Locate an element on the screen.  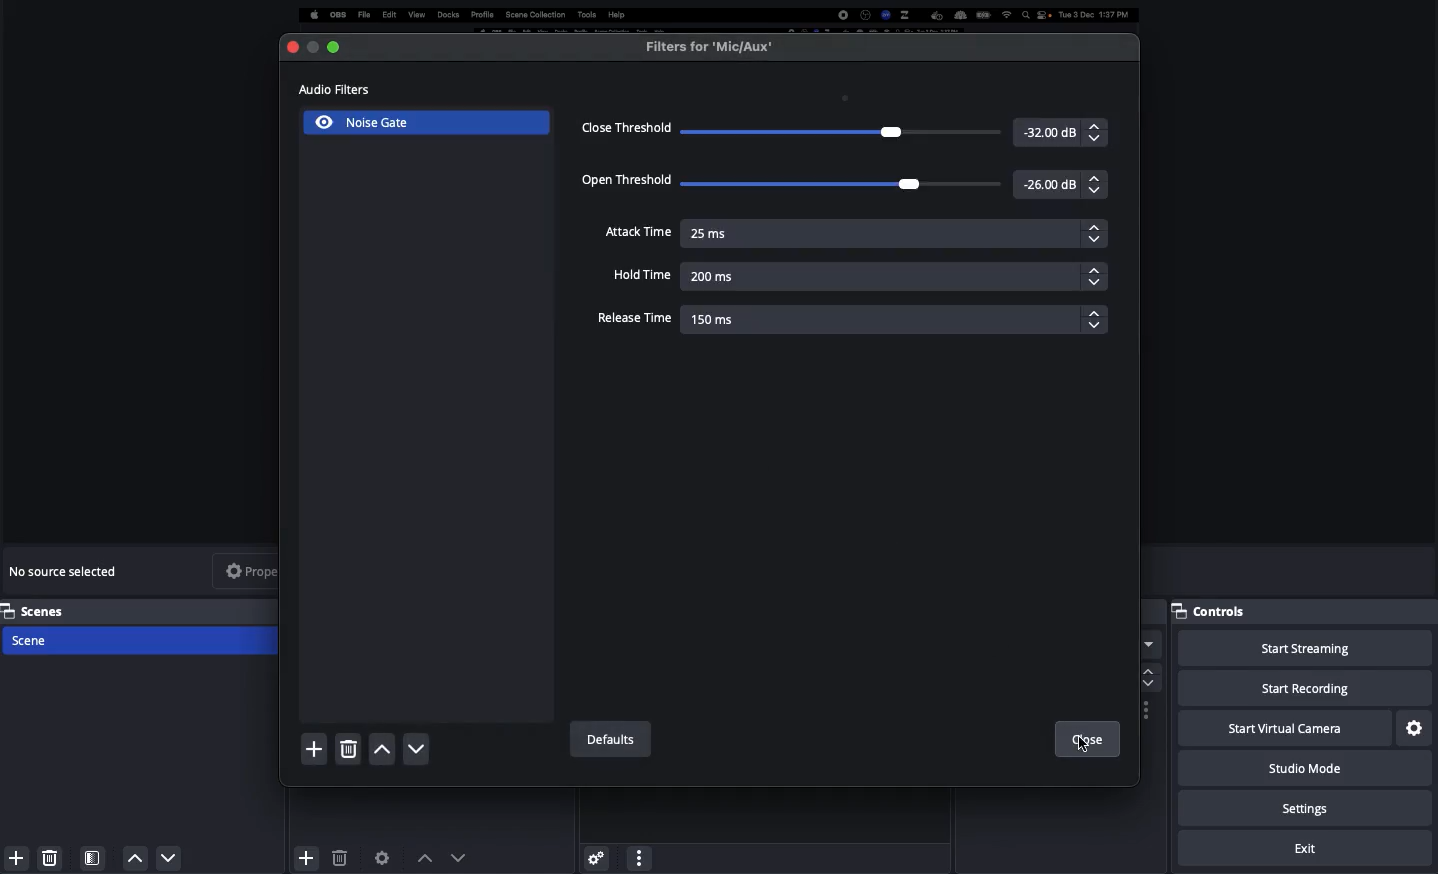
Down is located at coordinates (170, 860).